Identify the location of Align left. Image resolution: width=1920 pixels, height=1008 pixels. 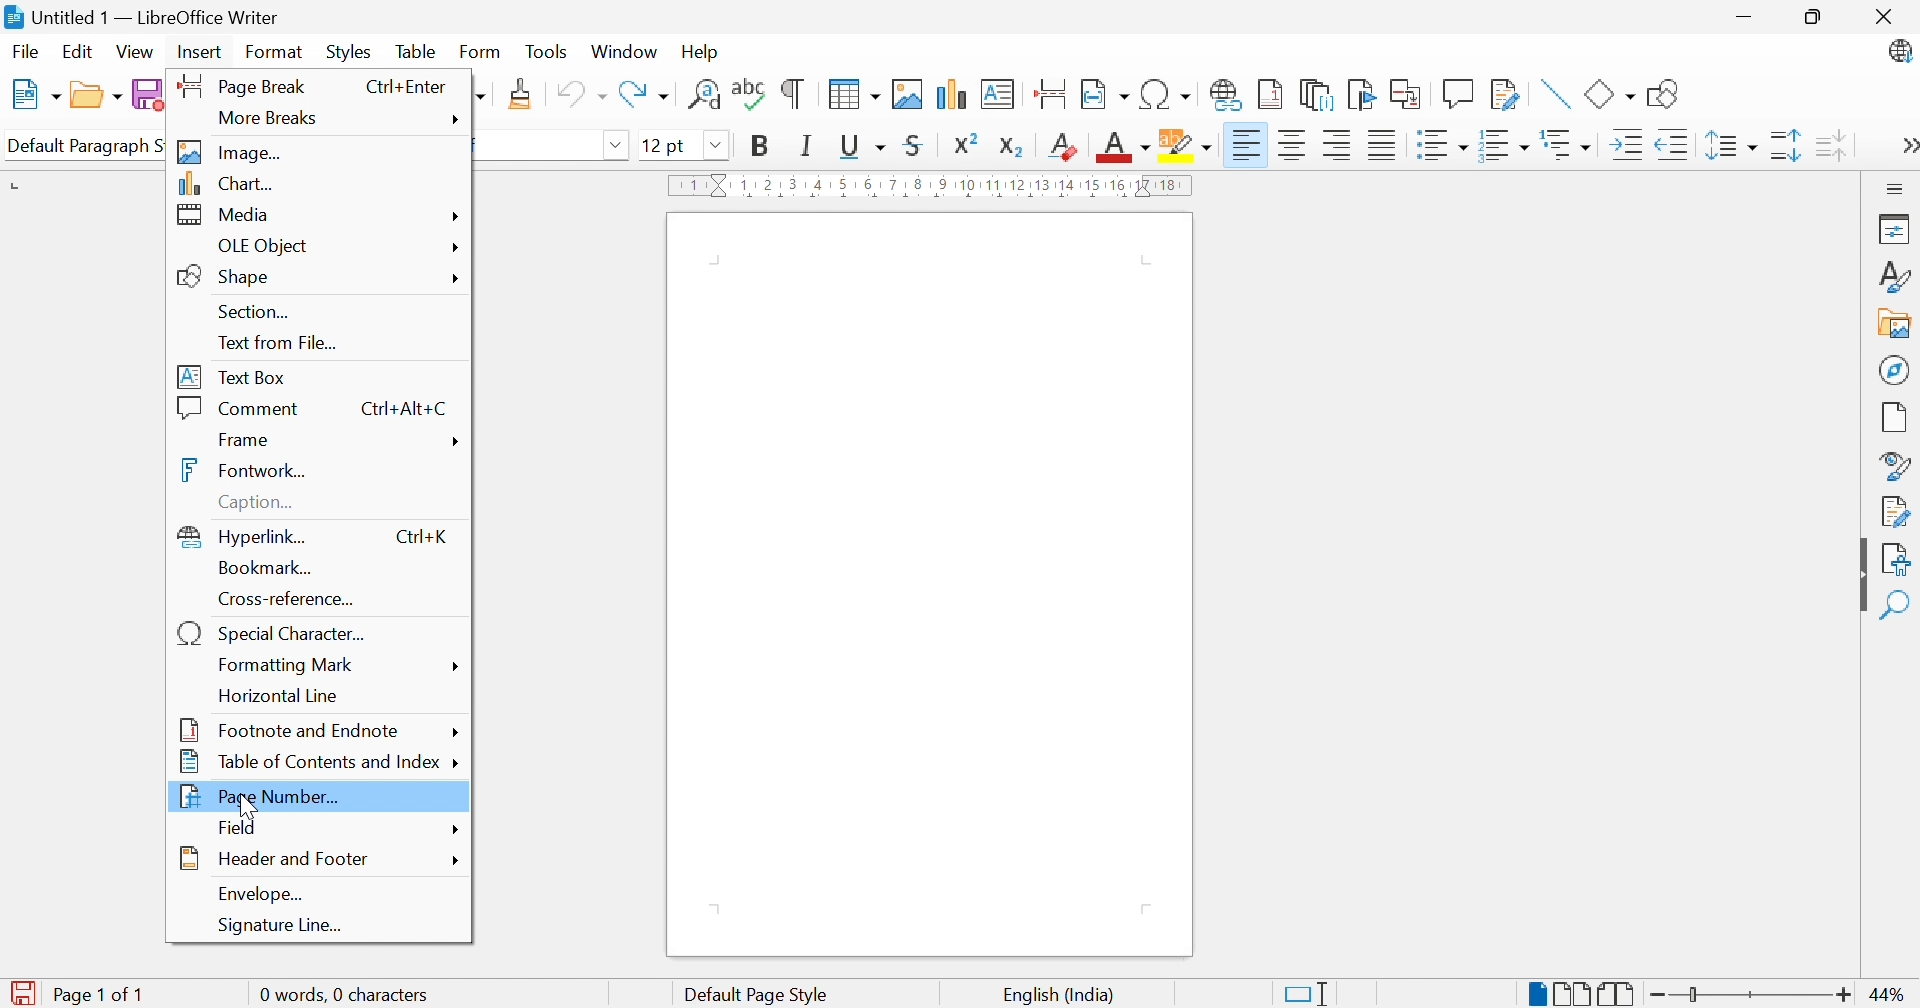
(1248, 142).